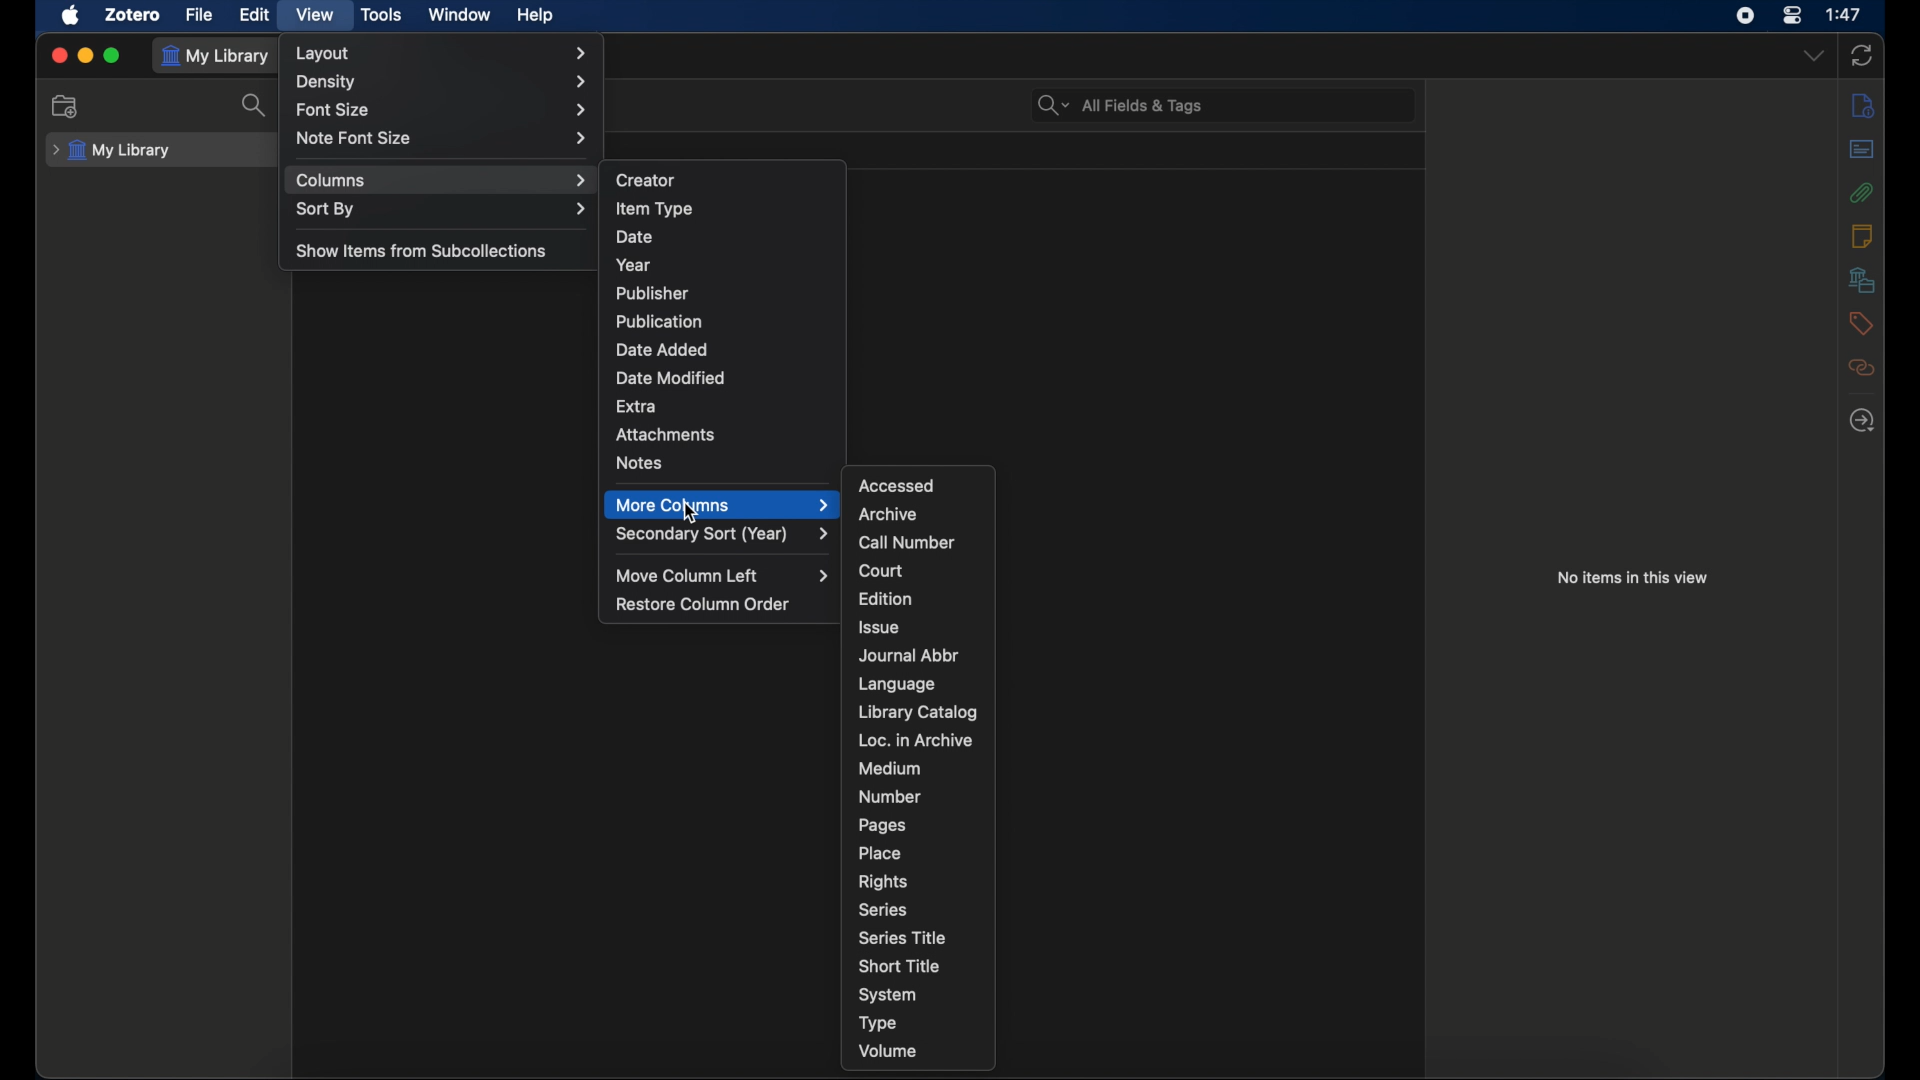 The image size is (1920, 1080). What do you see at coordinates (1792, 15) in the screenshot?
I see `control center` at bounding box center [1792, 15].